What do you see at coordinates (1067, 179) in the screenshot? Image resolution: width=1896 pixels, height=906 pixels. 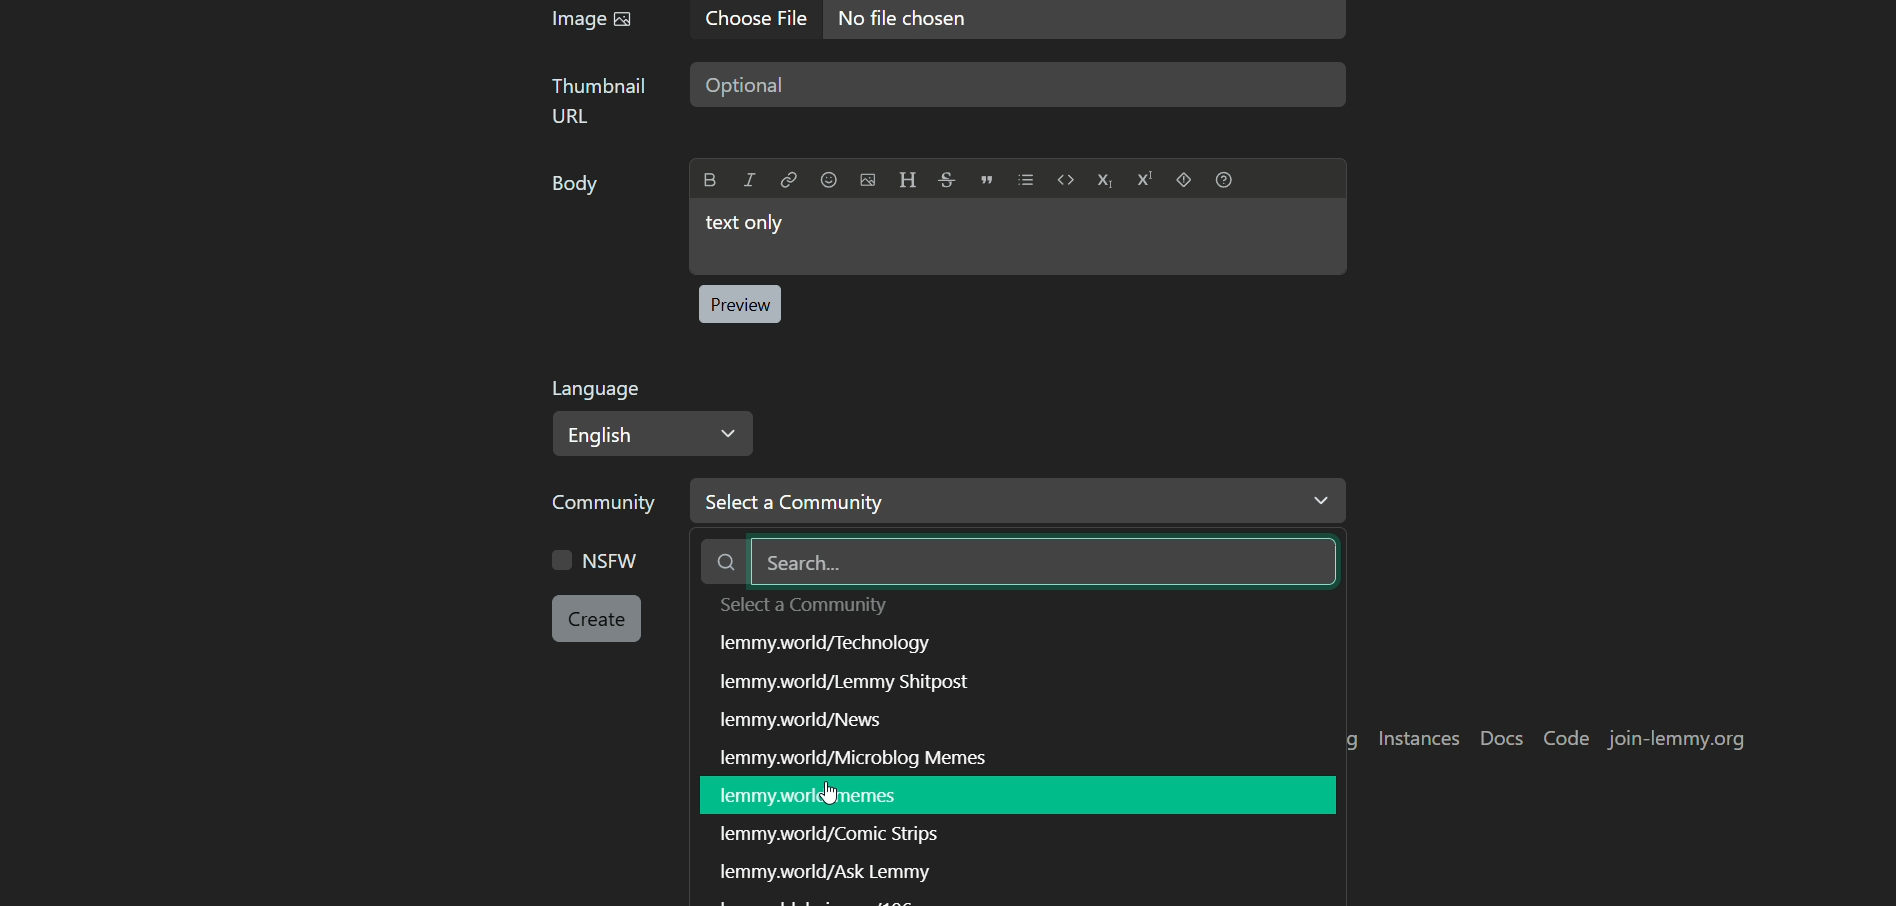 I see `Code` at bounding box center [1067, 179].